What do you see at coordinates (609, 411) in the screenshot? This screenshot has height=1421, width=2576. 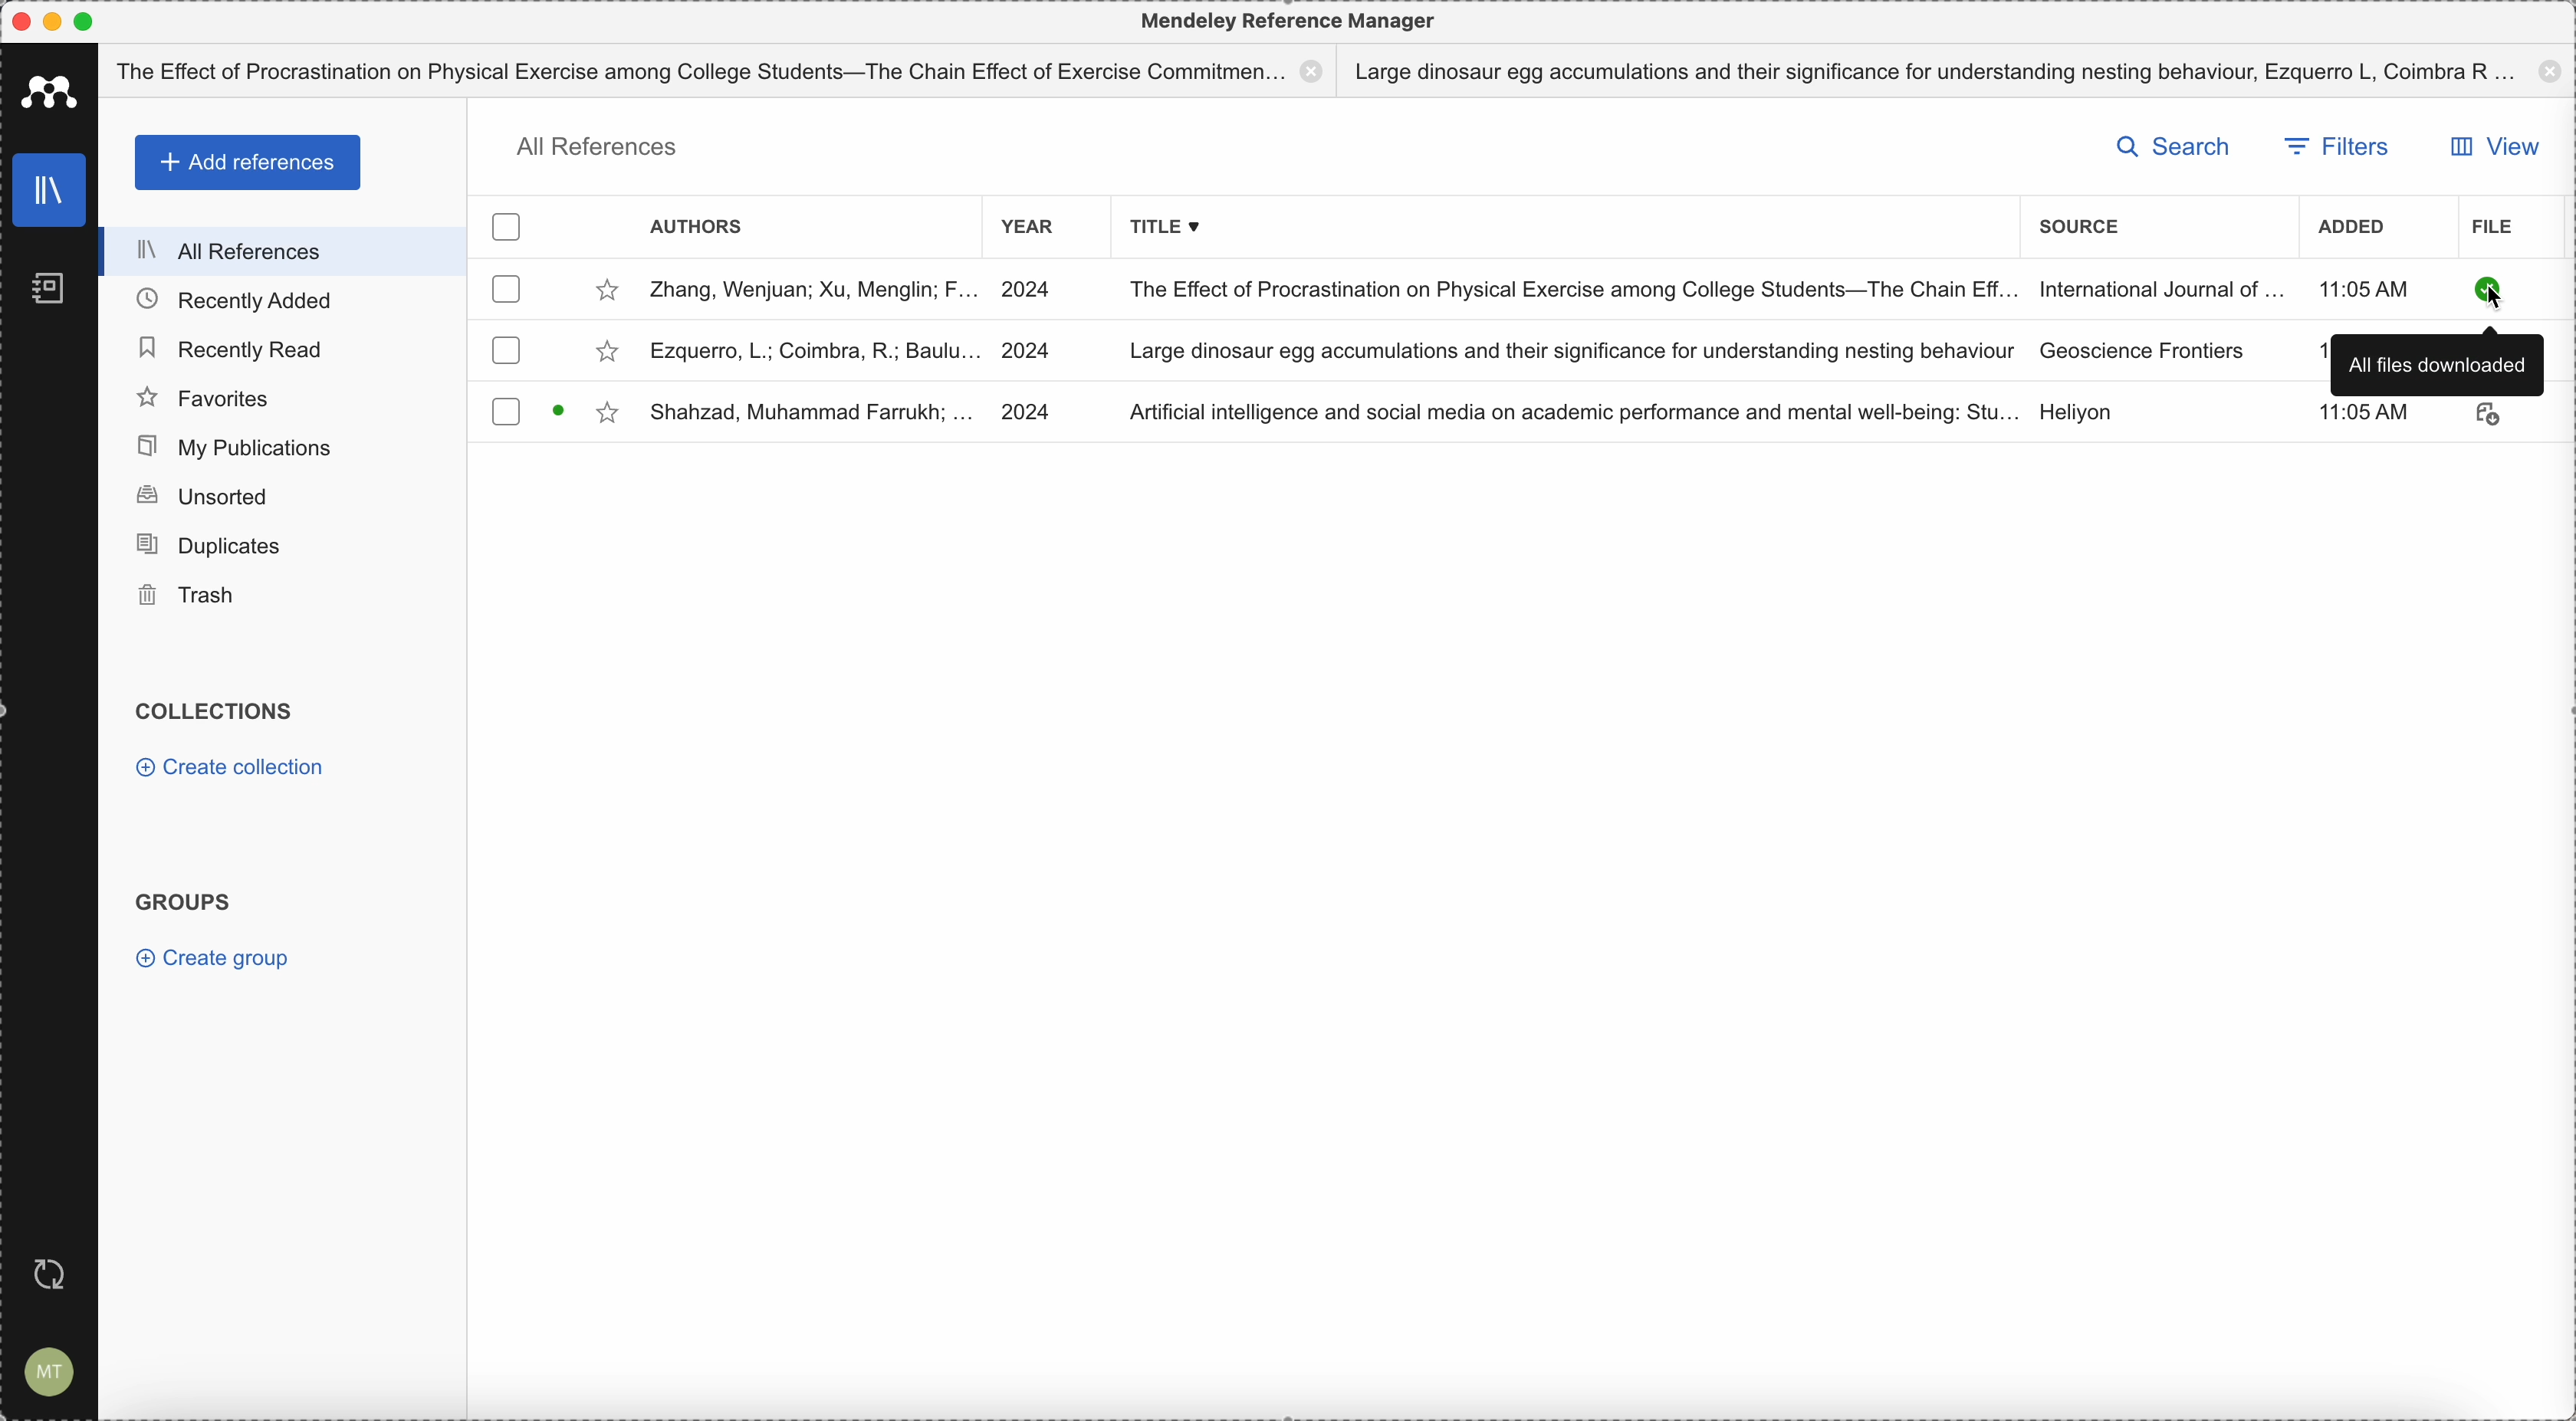 I see `favorite` at bounding box center [609, 411].